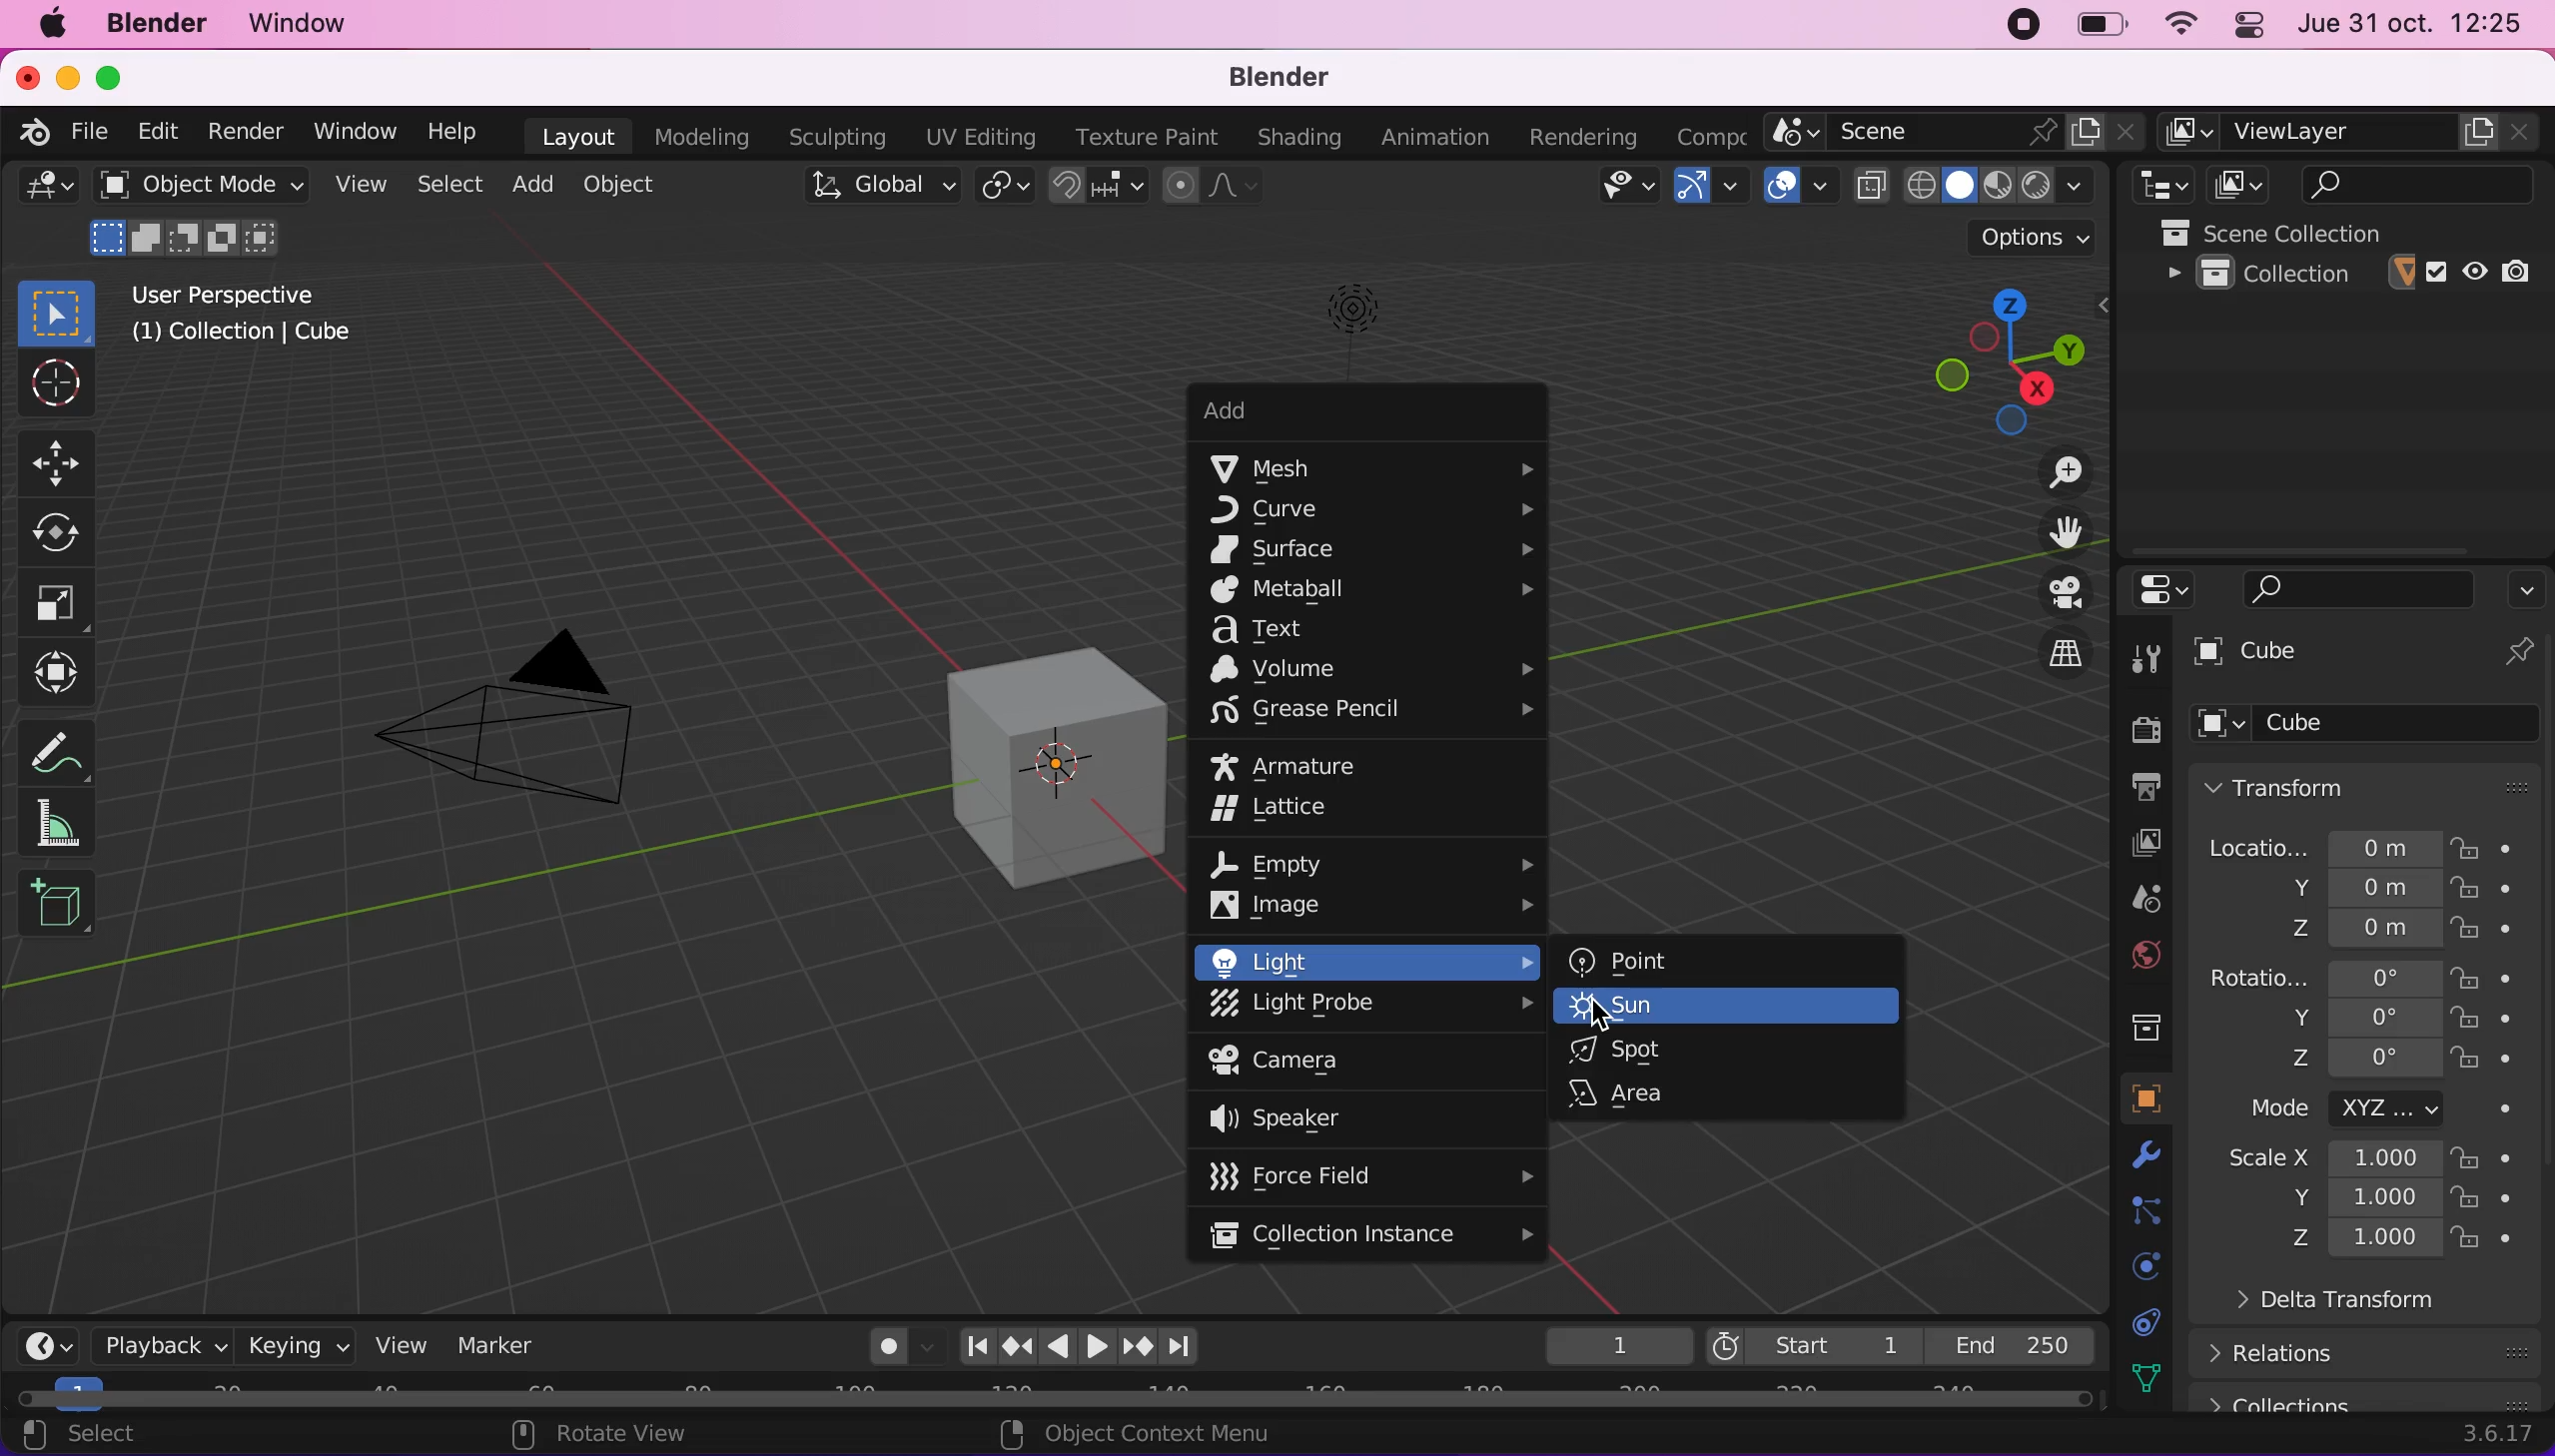  Describe the element at coordinates (2177, 24) in the screenshot. I see `wifi` at that location.